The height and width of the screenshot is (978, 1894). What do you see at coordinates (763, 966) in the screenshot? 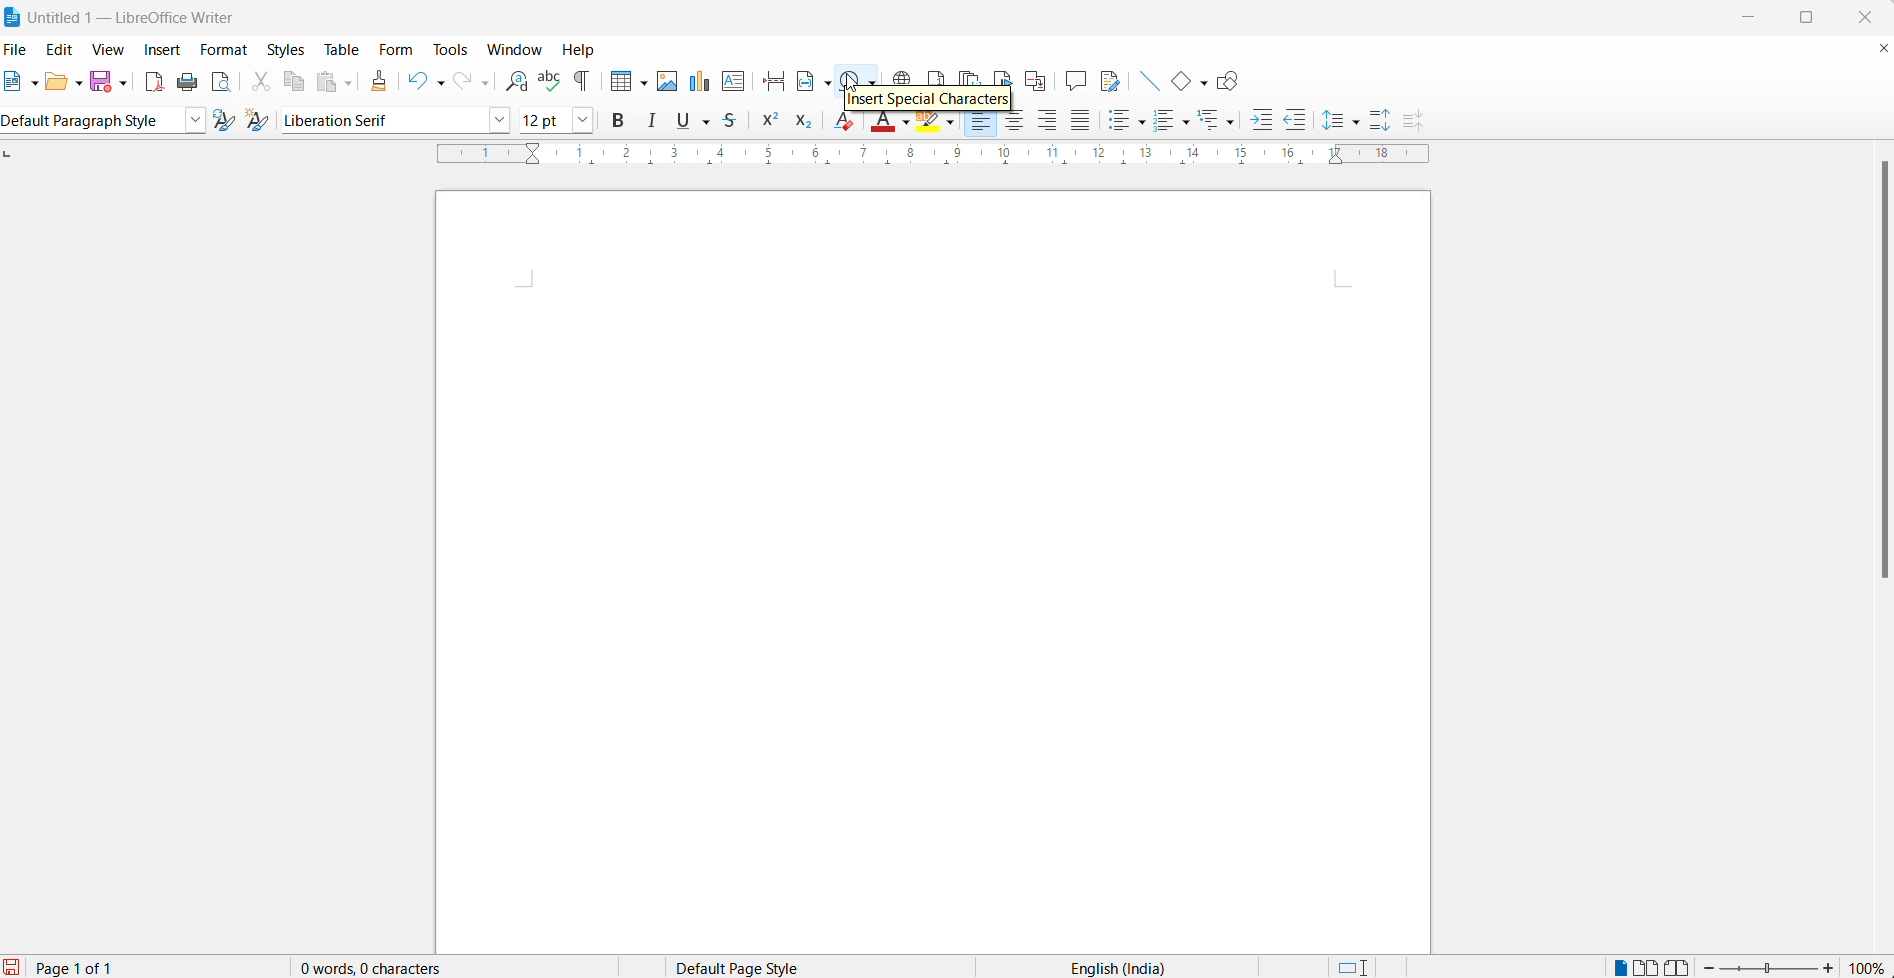
I see `page style` at bounding box center [763, 966].